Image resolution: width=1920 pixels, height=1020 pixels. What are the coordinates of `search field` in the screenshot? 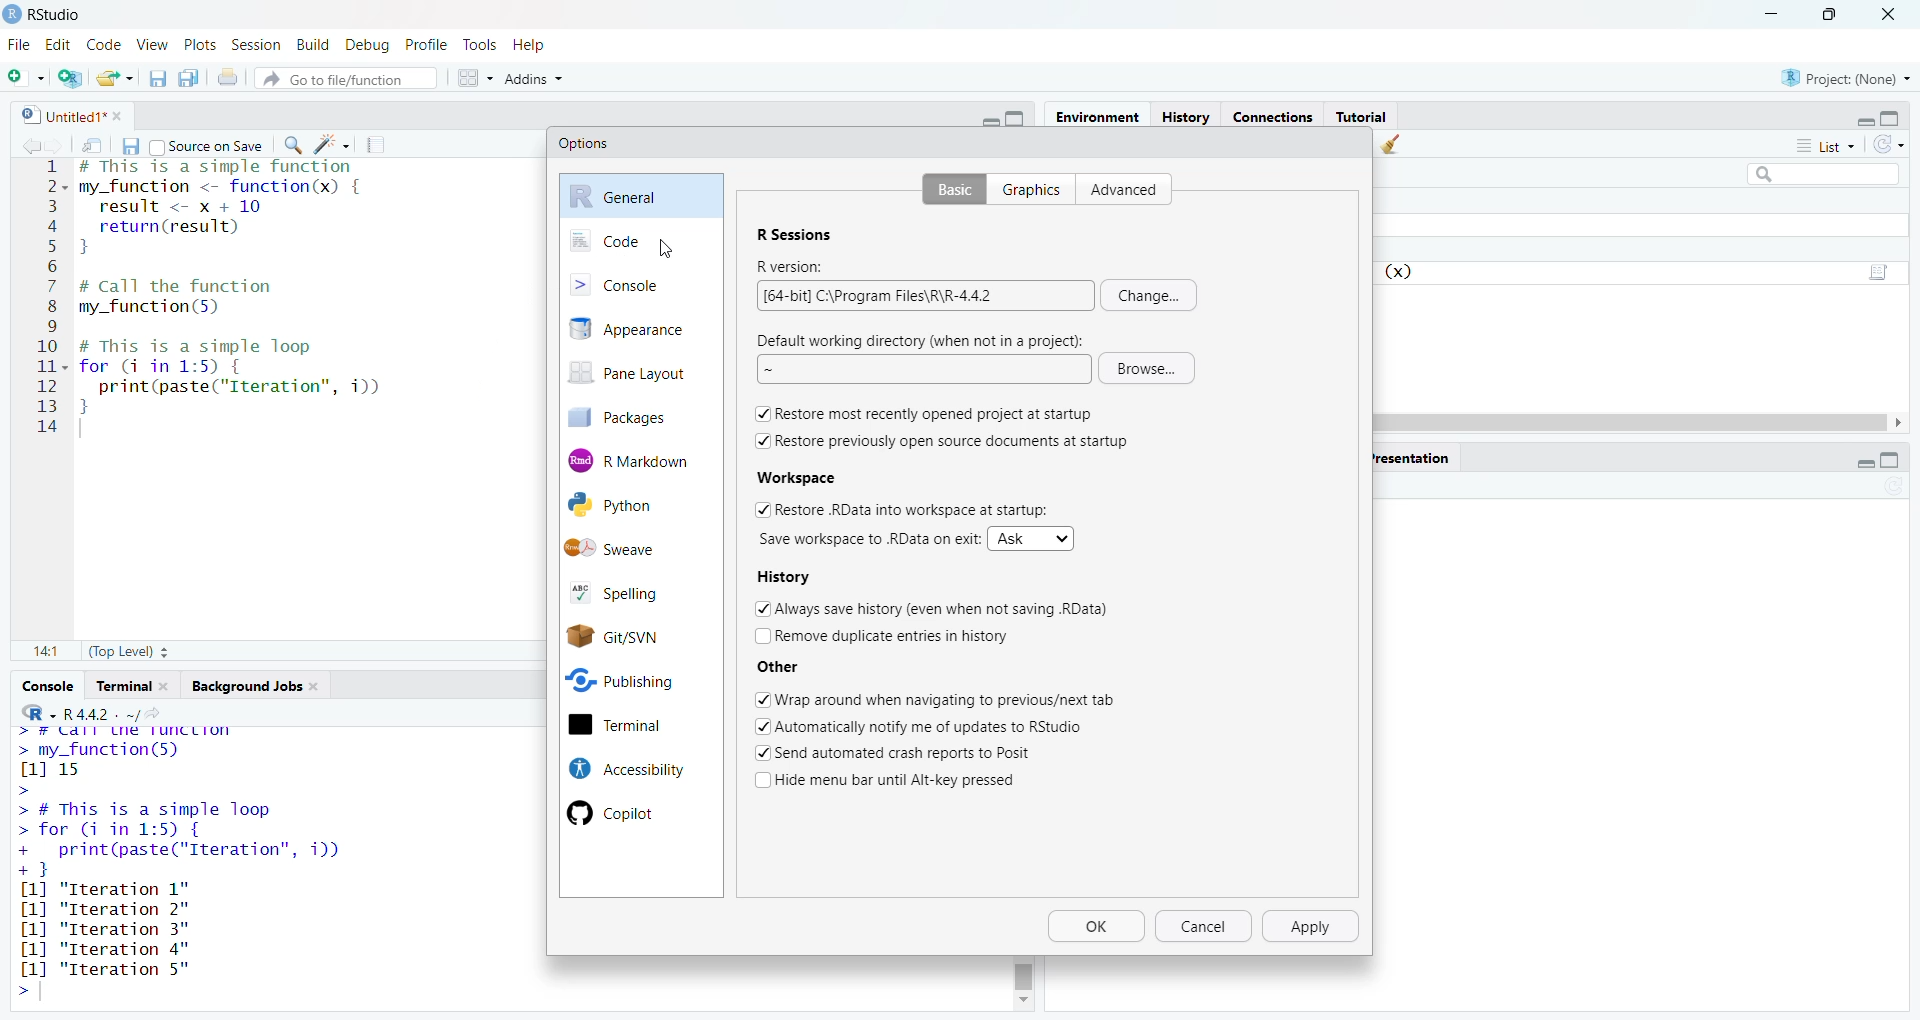 It's located at (1818, 173).